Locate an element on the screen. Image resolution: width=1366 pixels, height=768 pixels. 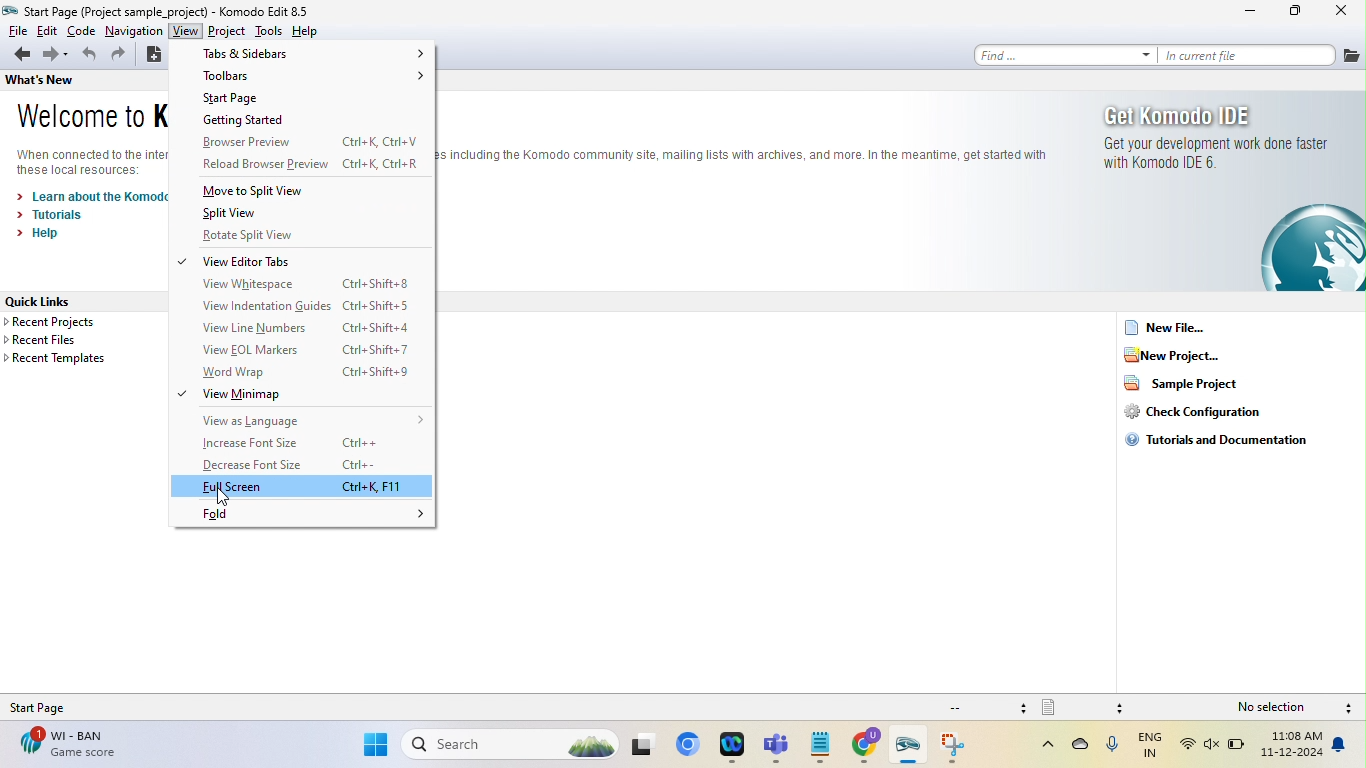
file encoding is located at coordinates (985, 707).